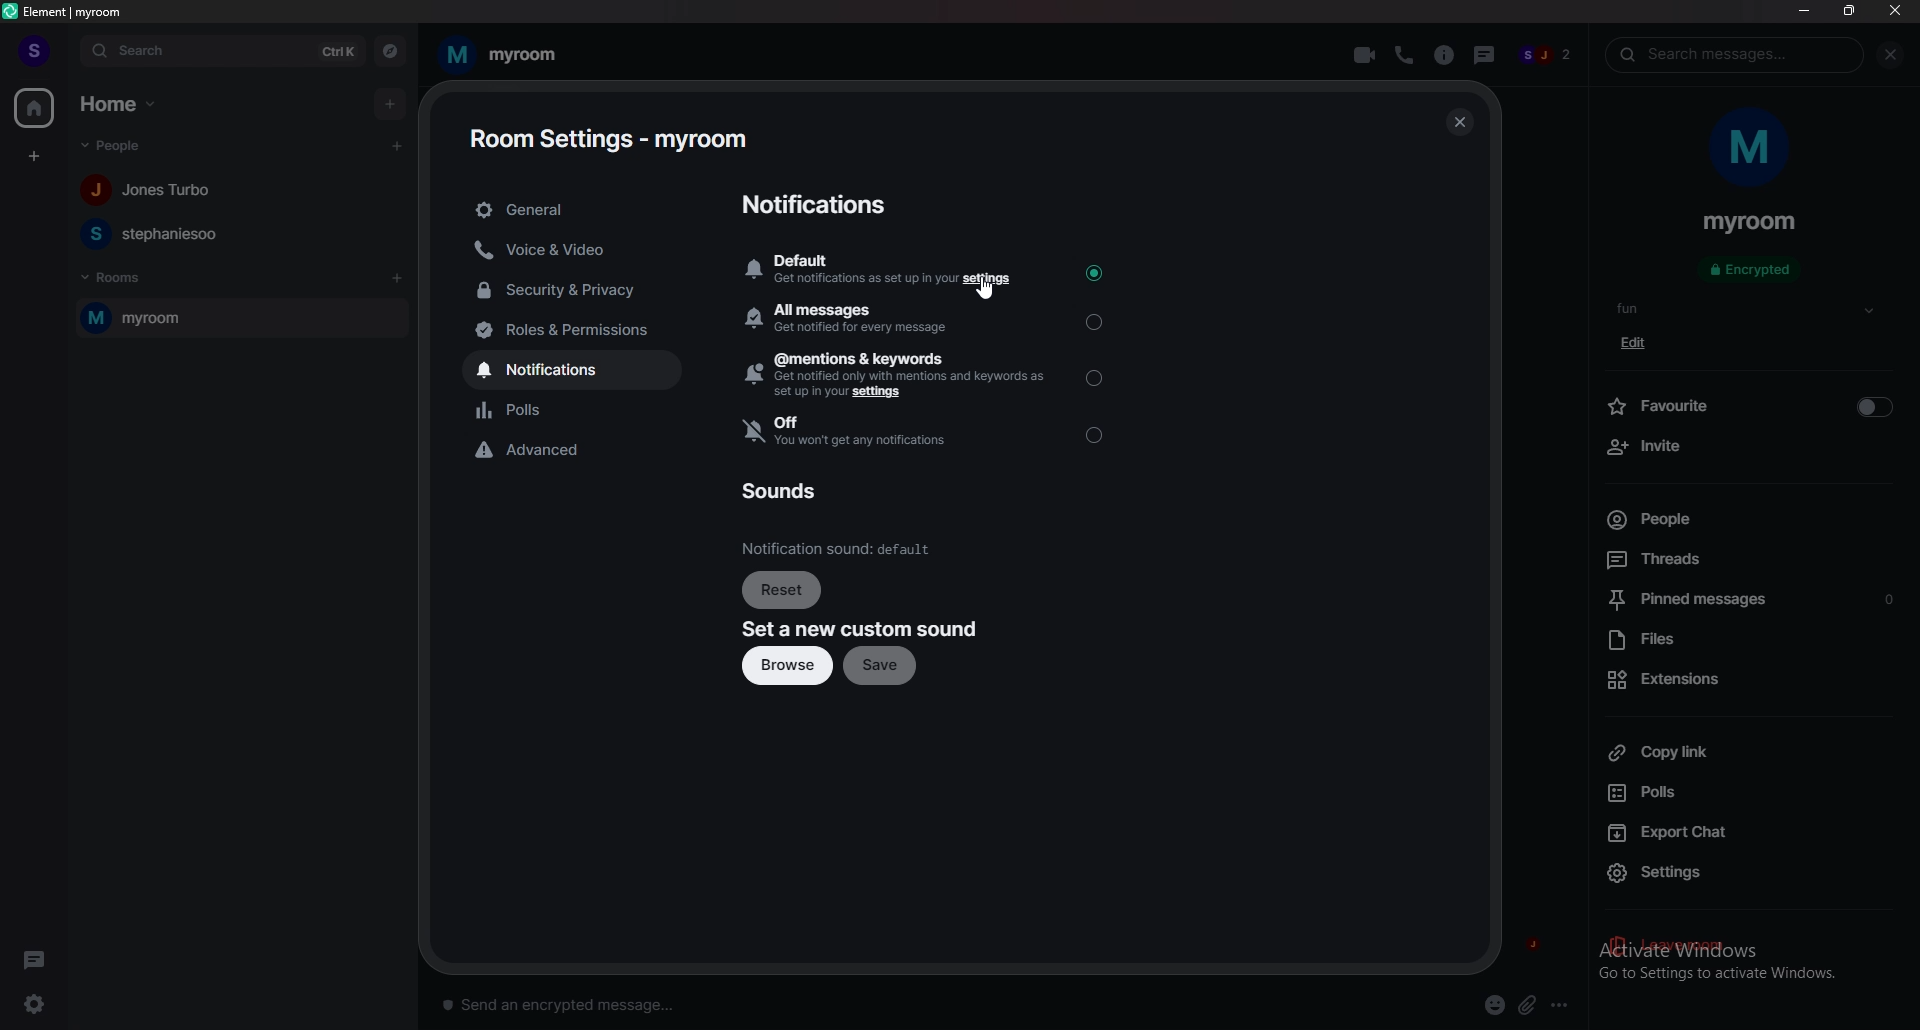 The height and width of the screenshot is (1030, 1920). I want to click on voice and video, so click(576, 249).